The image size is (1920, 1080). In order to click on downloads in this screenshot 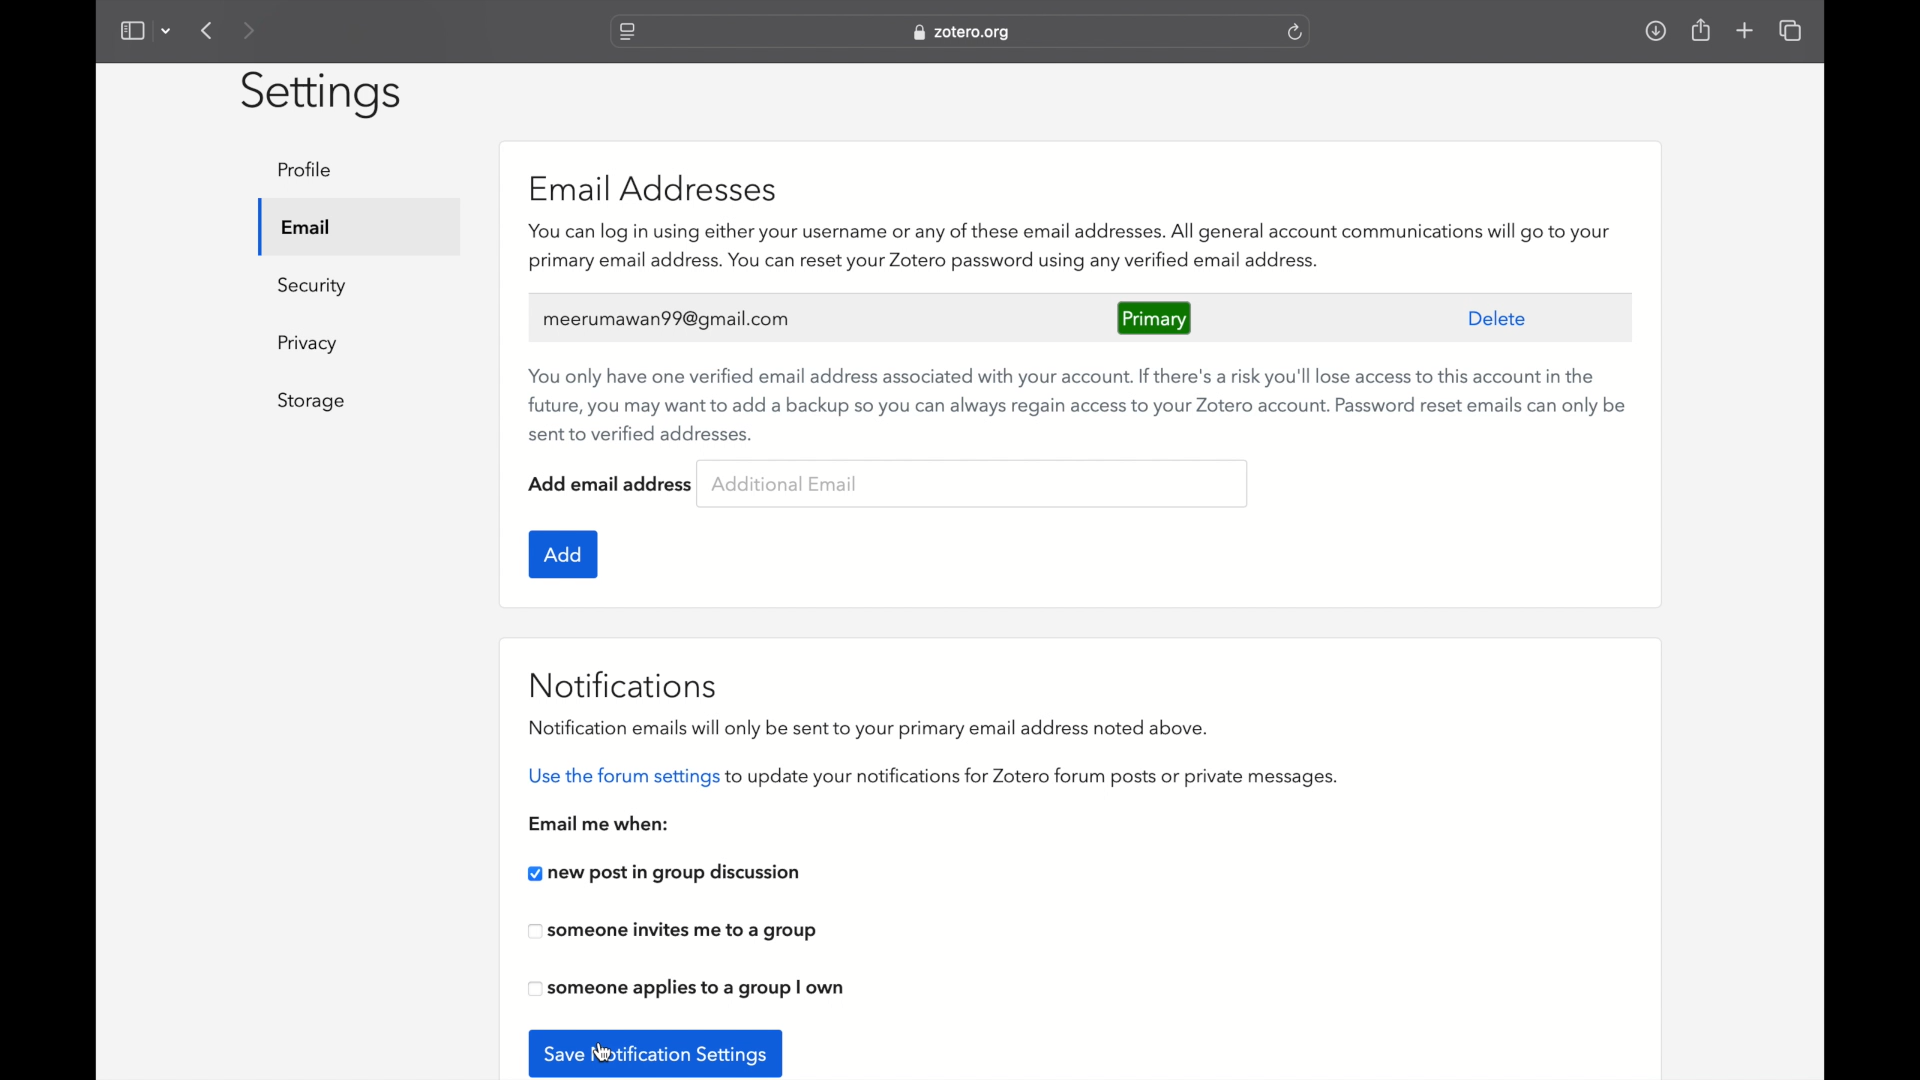, I will do `click(1655, 32)`.